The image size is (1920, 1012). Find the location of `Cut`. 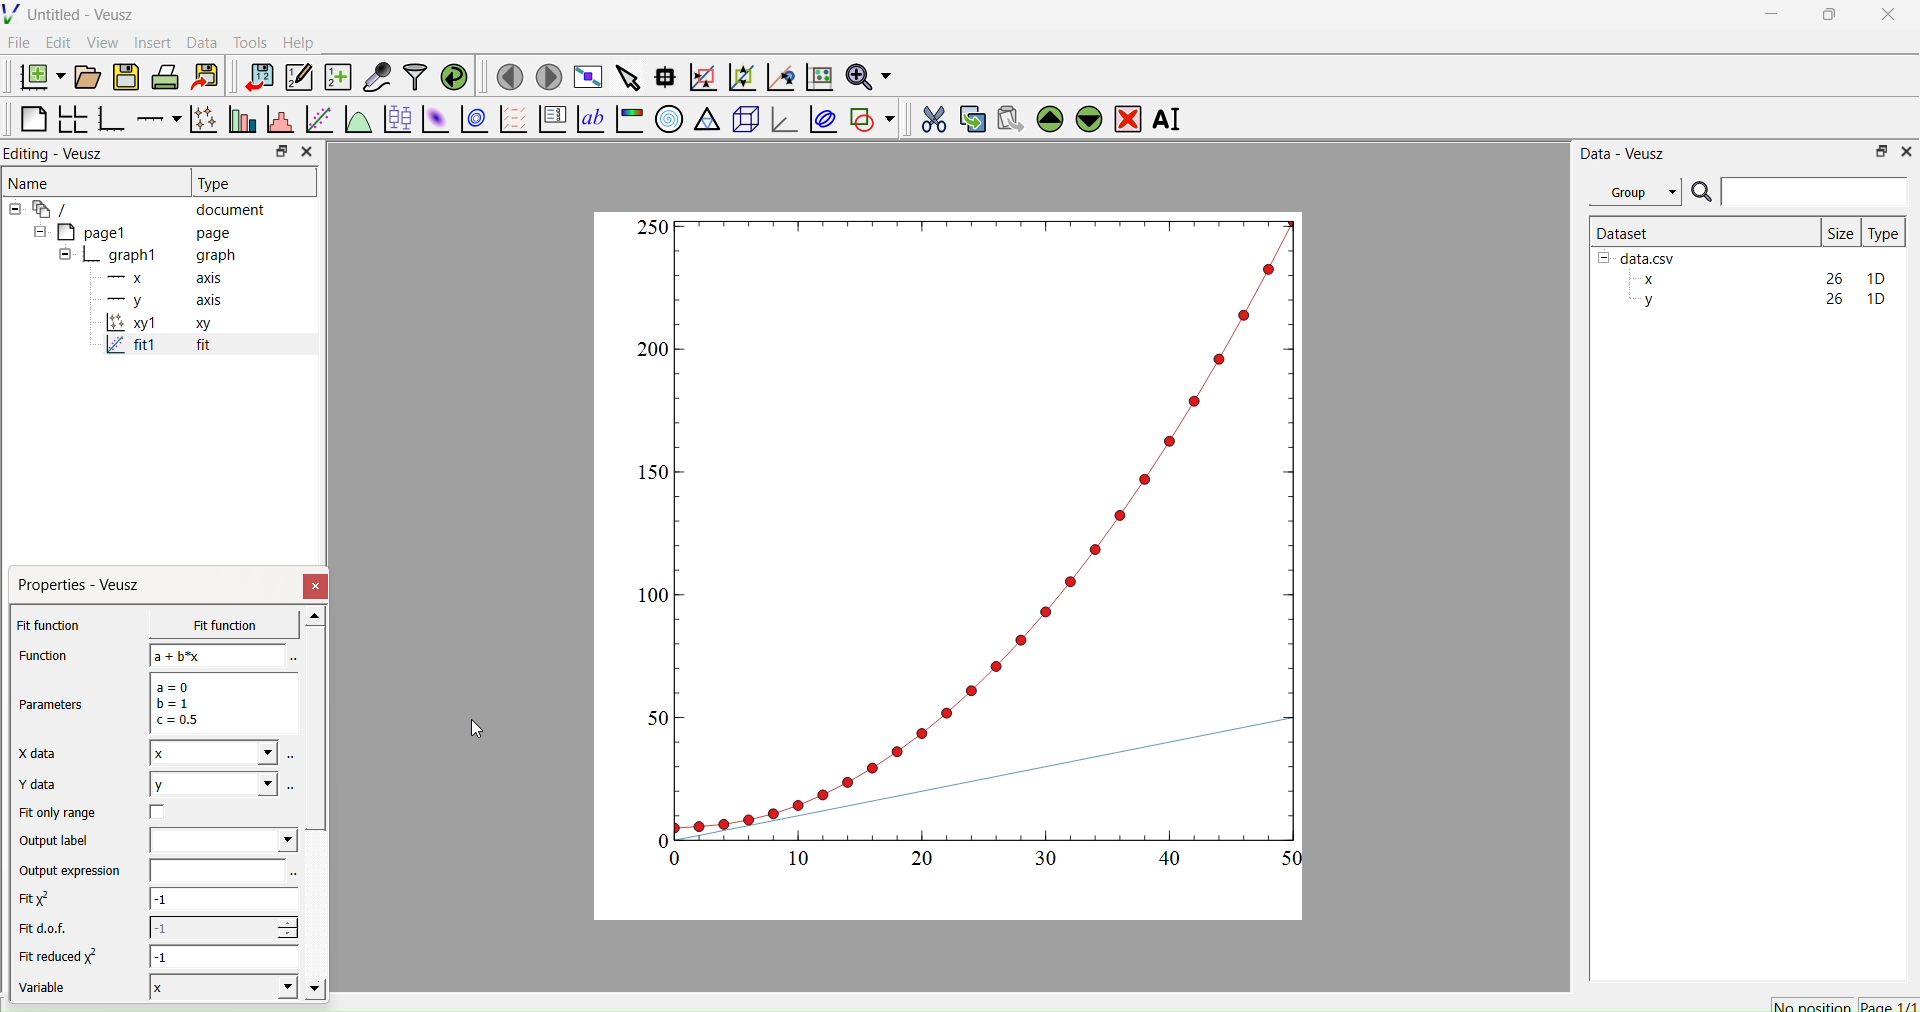

Cut is located at coordinates (927, 116).